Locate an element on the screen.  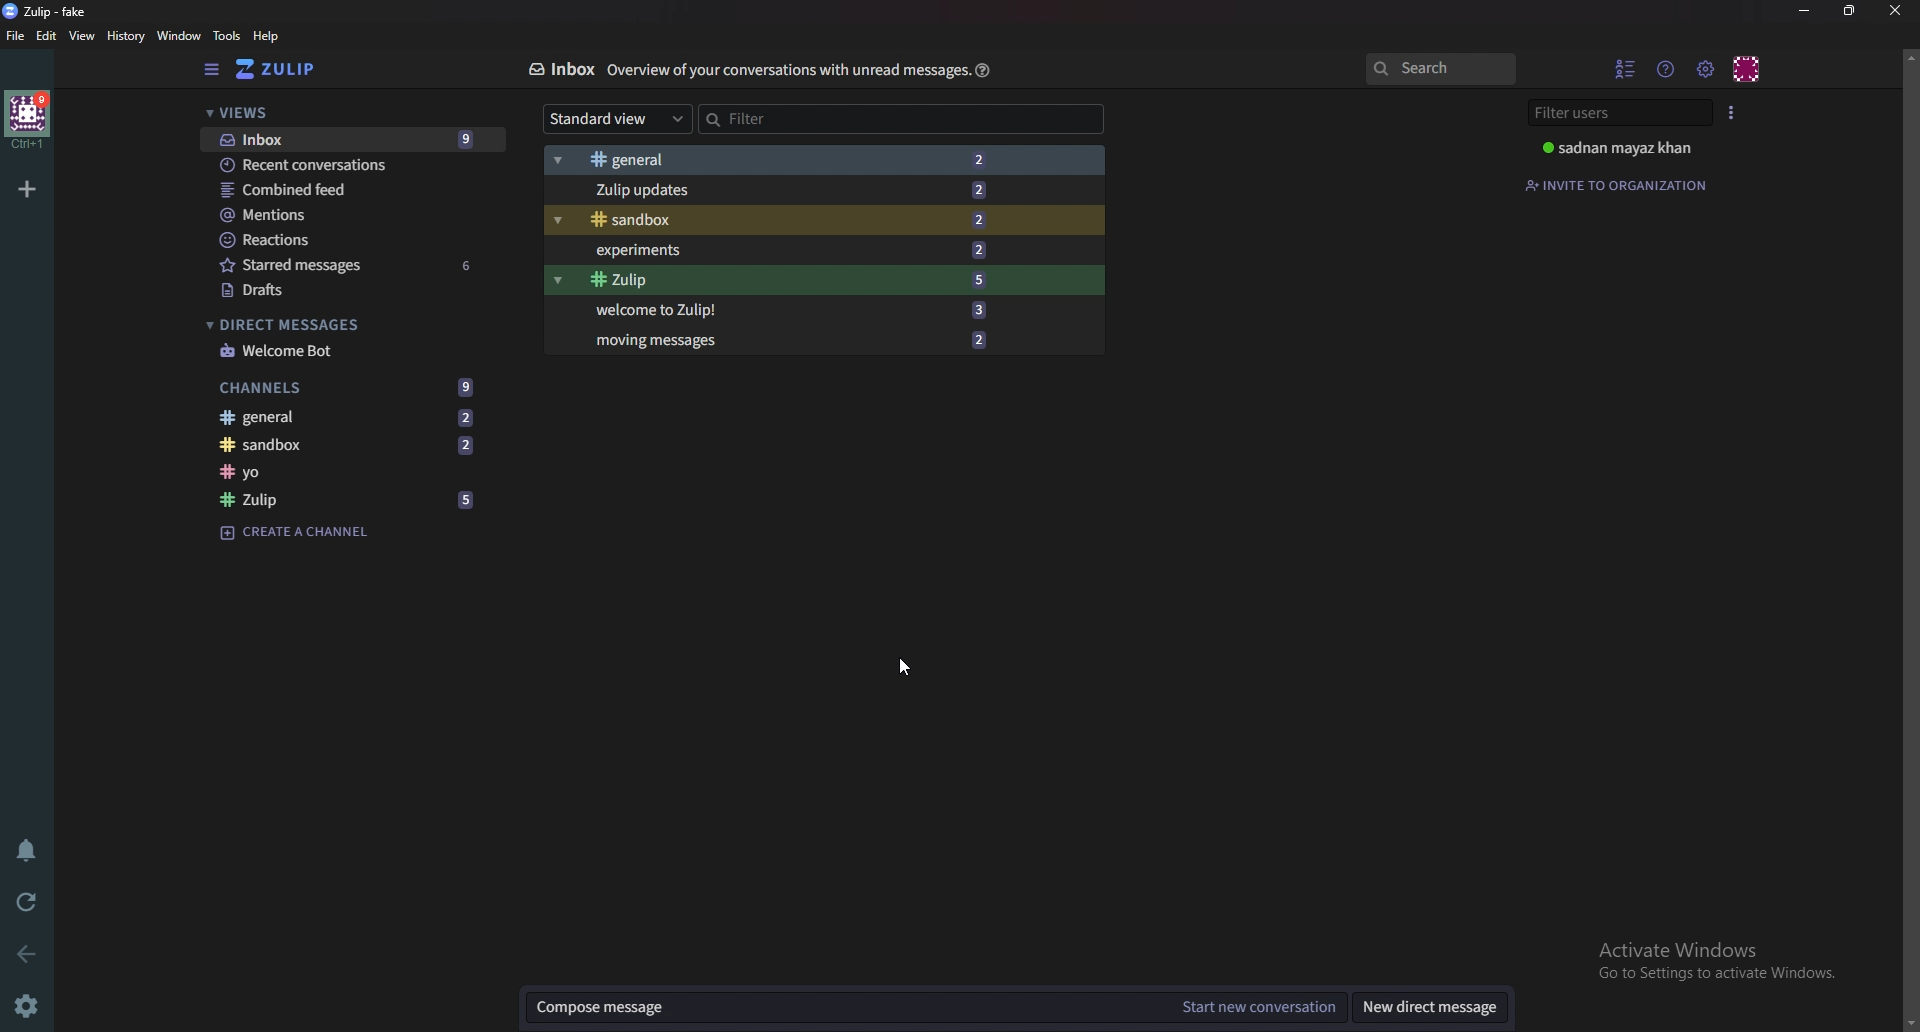
tools is located at coordinates (227, 36).